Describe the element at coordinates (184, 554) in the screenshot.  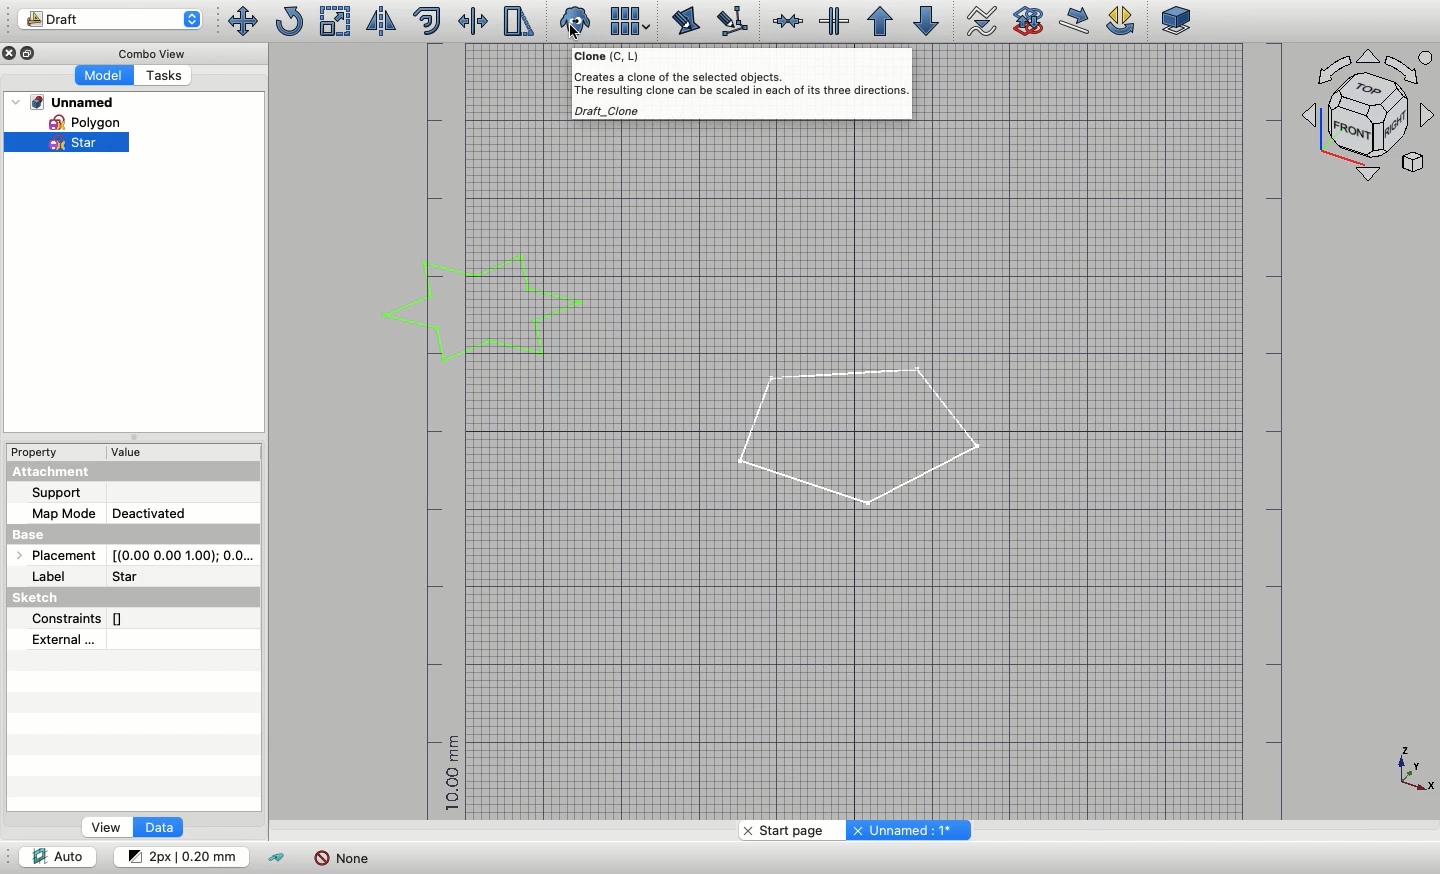
I see `Coordinates` at that location.